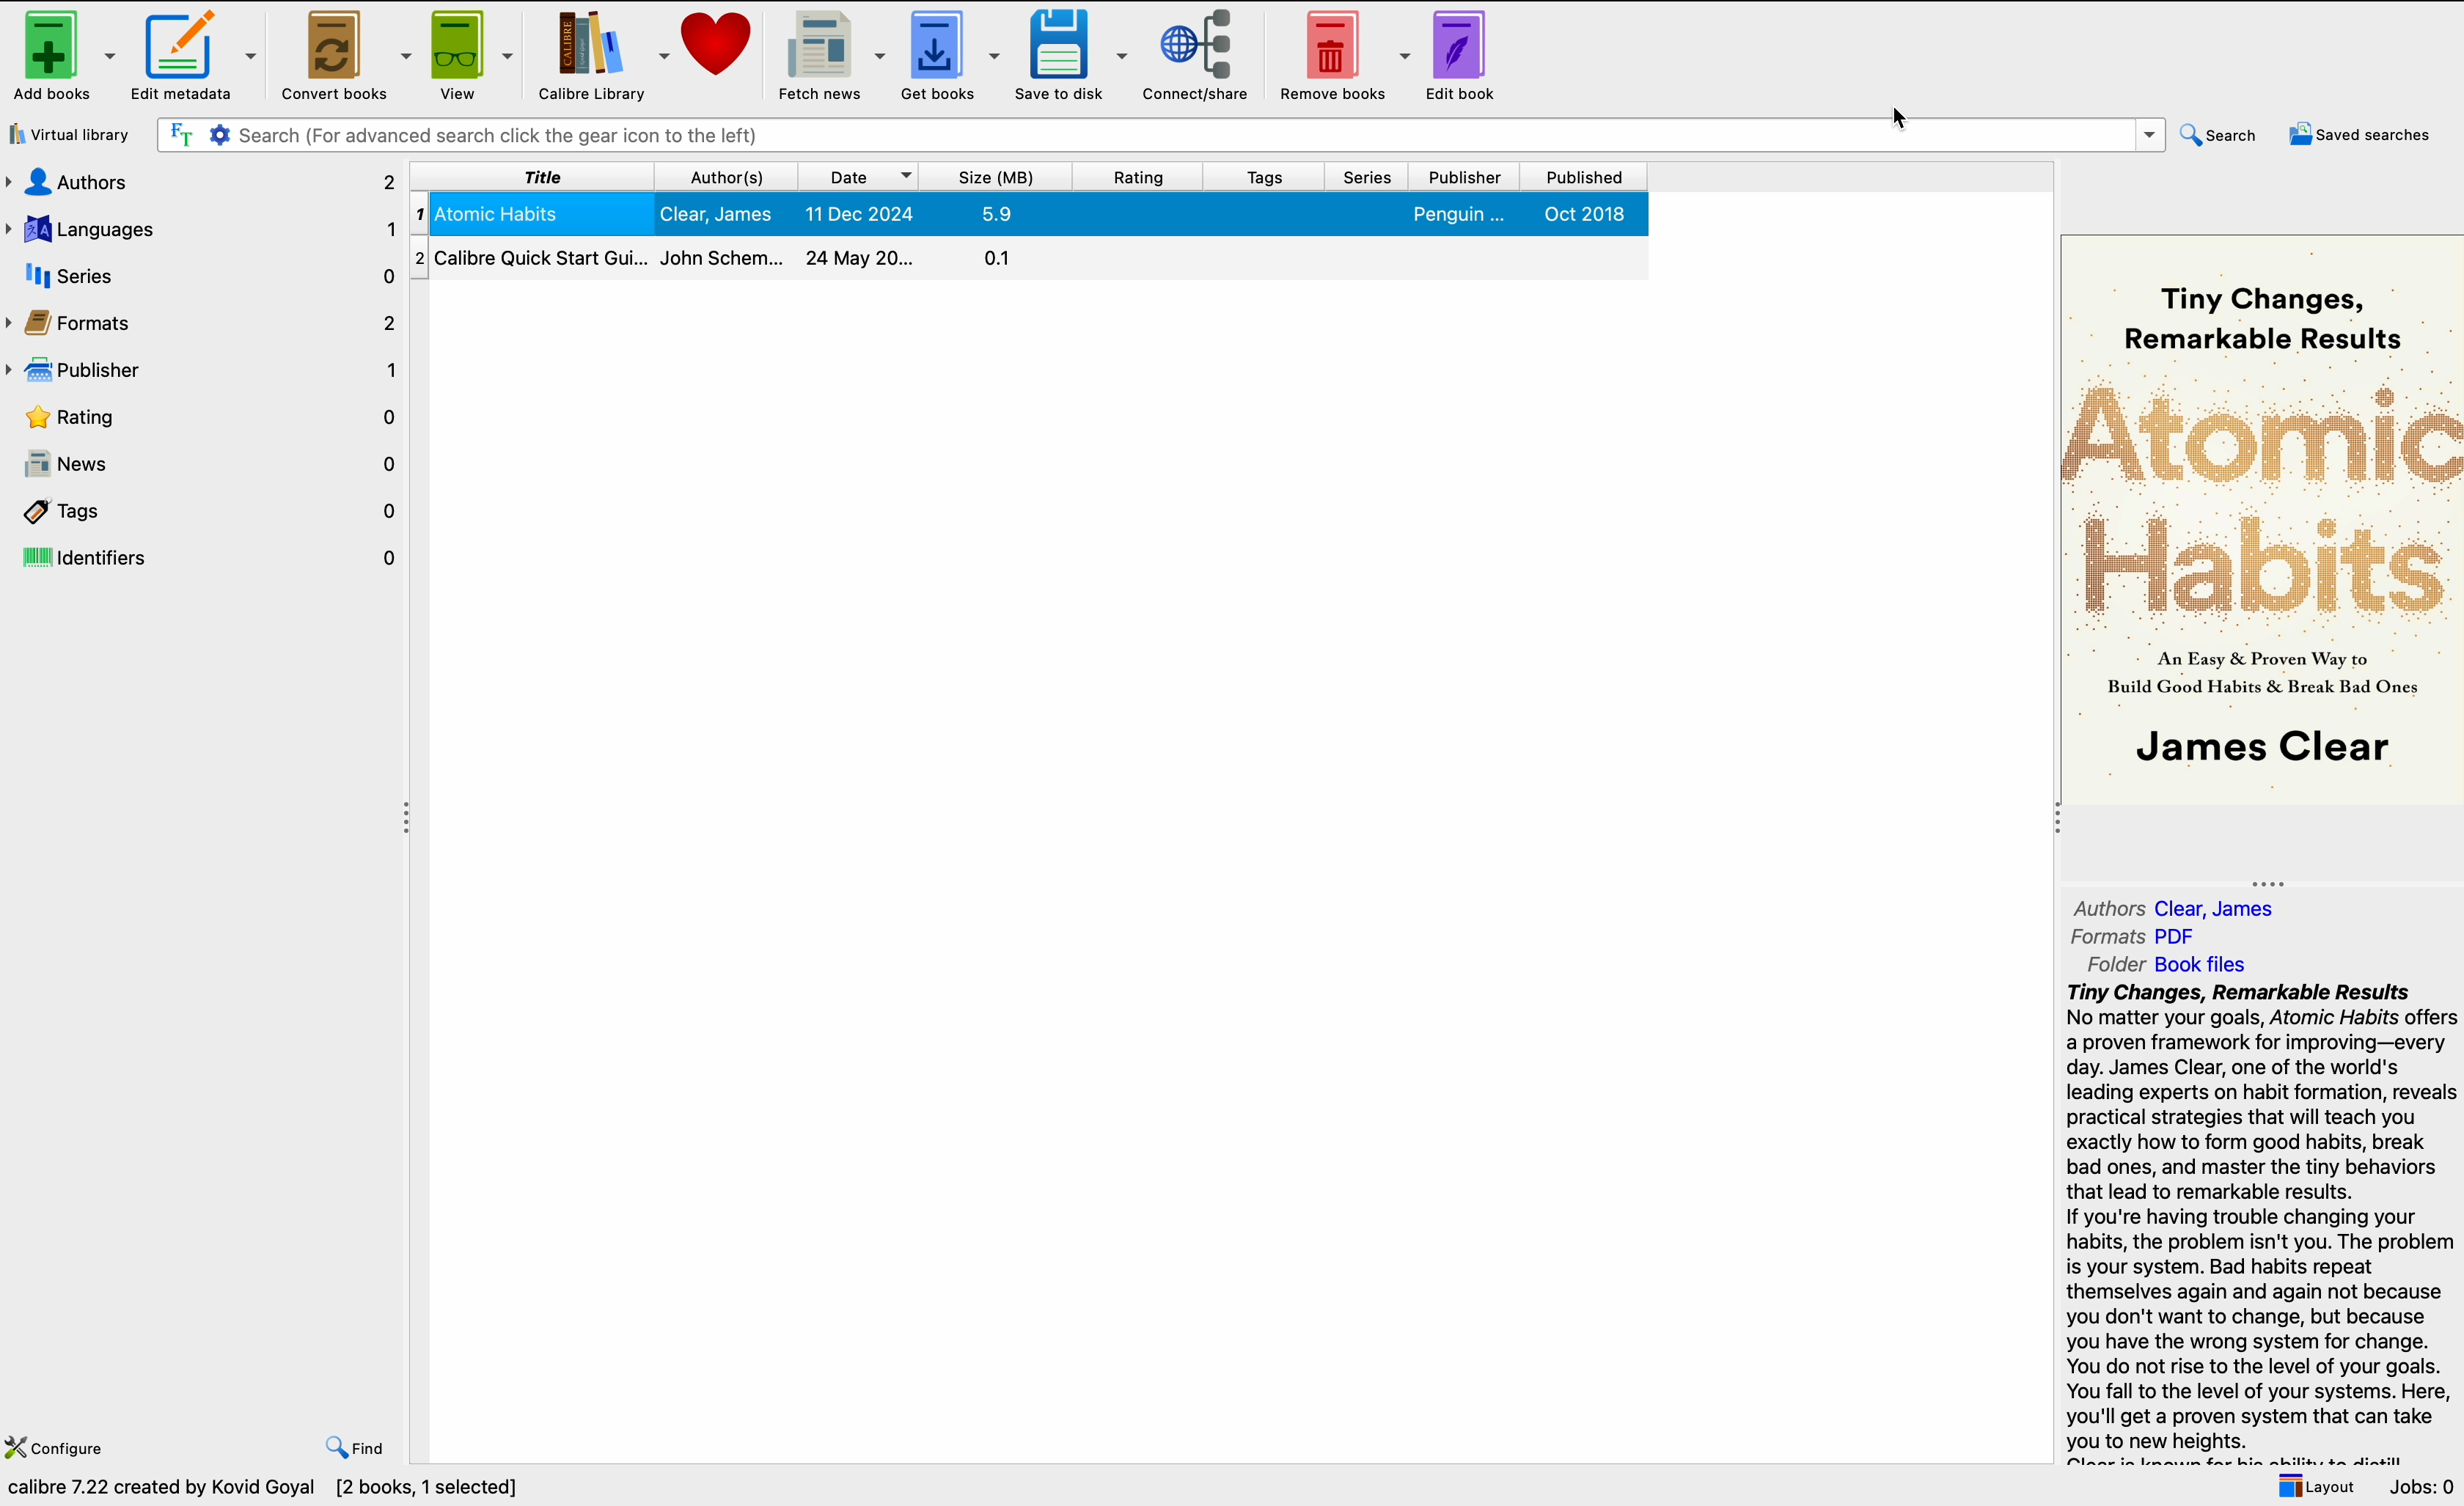  Describe the element at coordinates (1341, 57) in the screenshot. I see `remove books` at that location.